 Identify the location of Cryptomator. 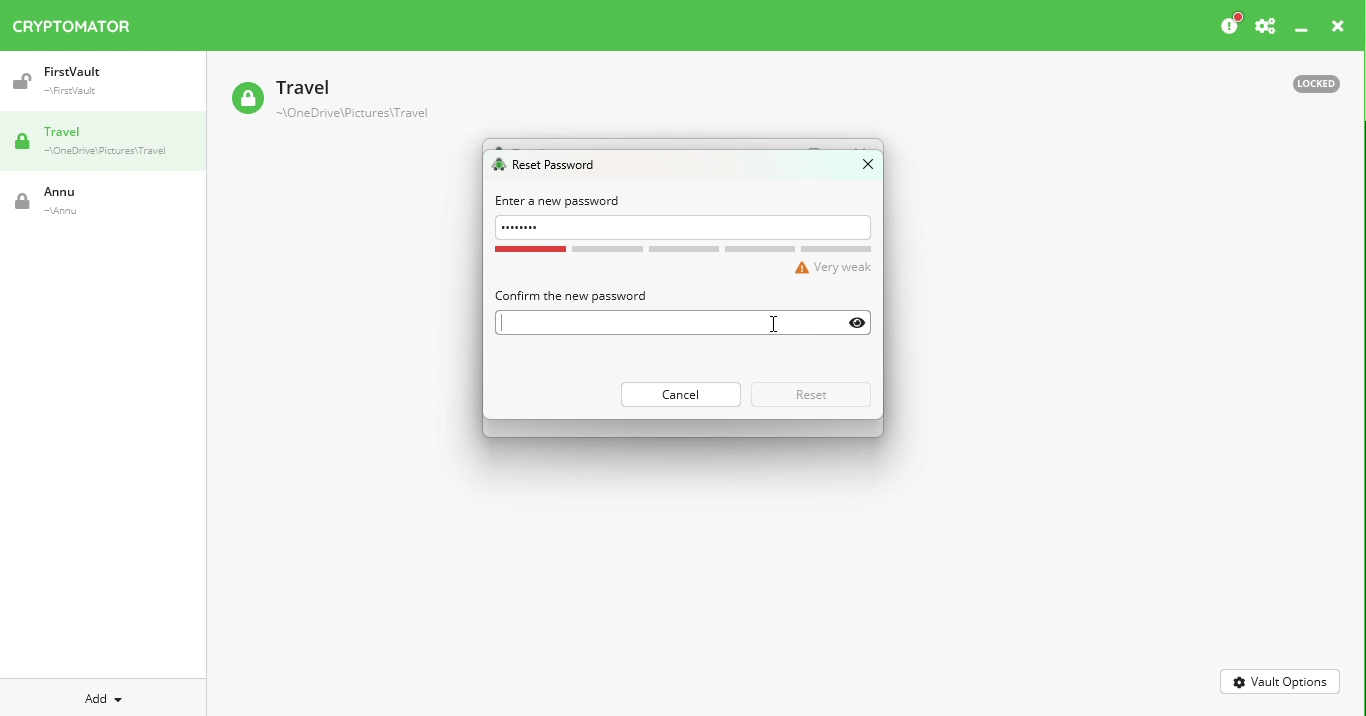
(72, 22).